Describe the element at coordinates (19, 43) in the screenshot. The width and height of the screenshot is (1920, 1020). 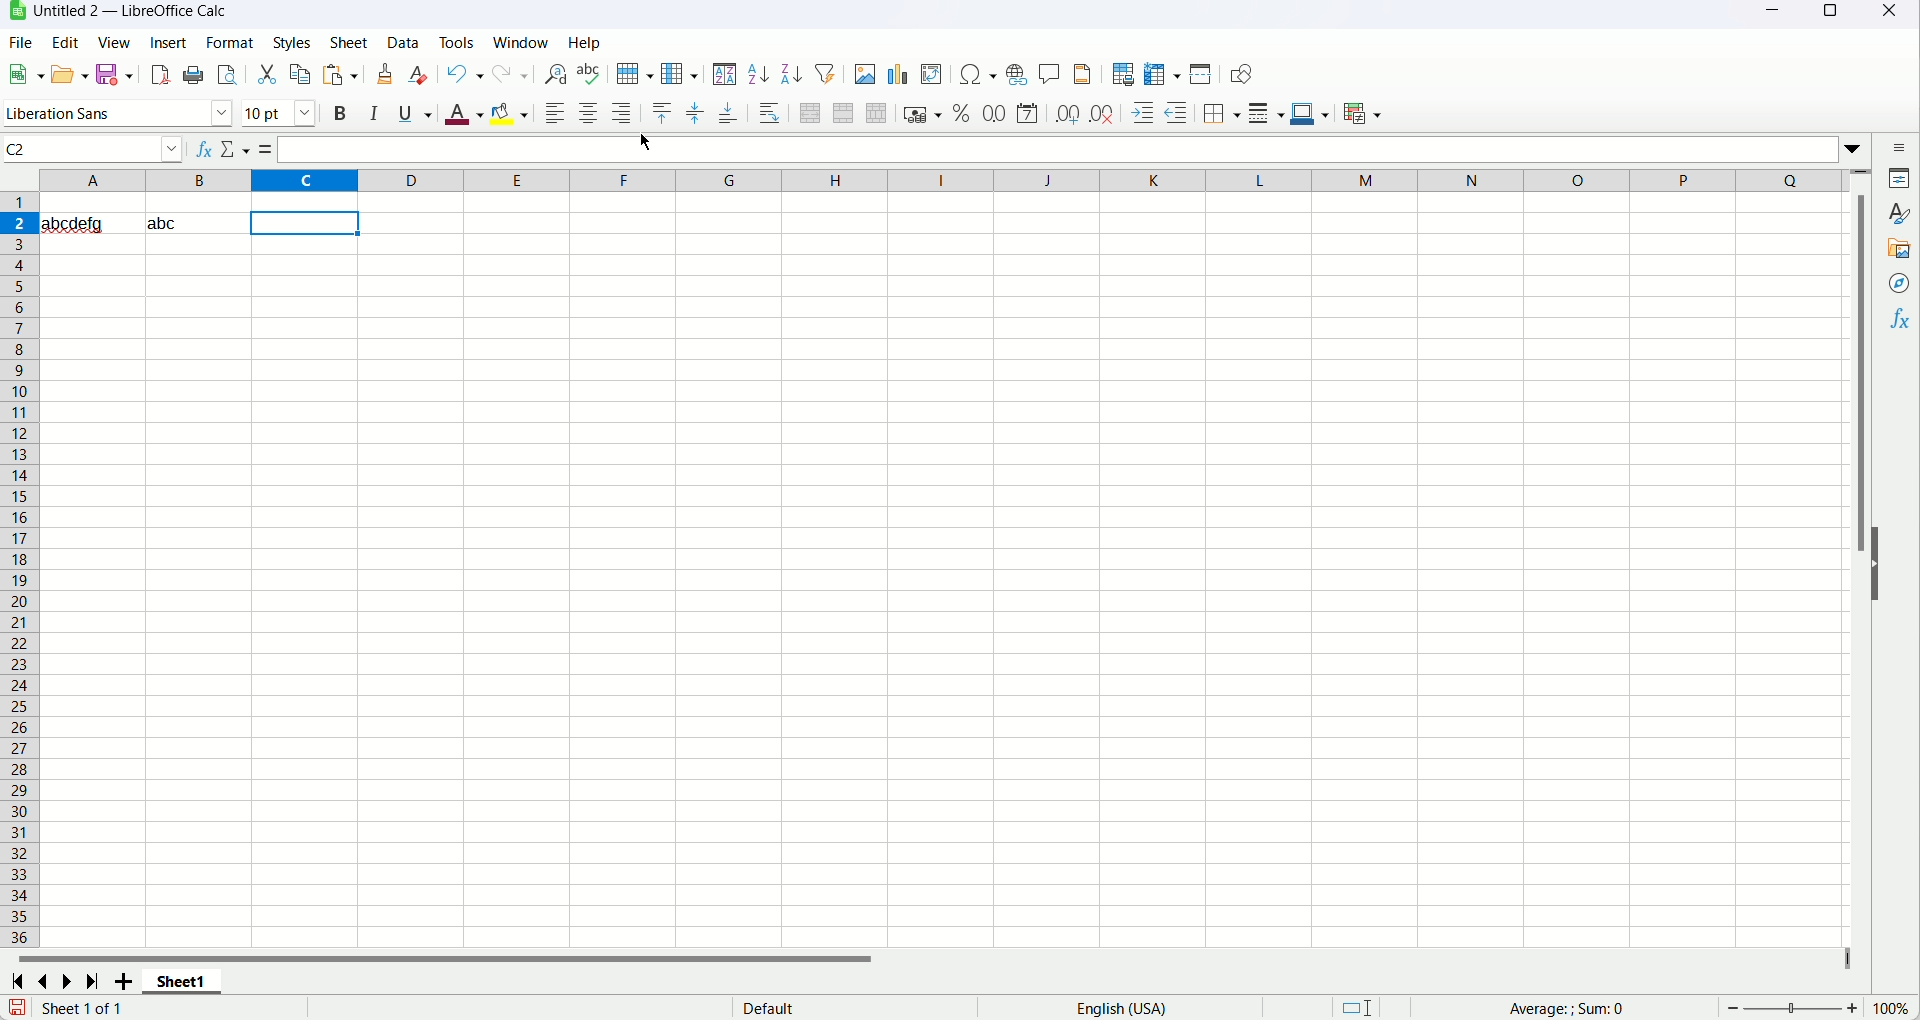
I see `file` at that location.